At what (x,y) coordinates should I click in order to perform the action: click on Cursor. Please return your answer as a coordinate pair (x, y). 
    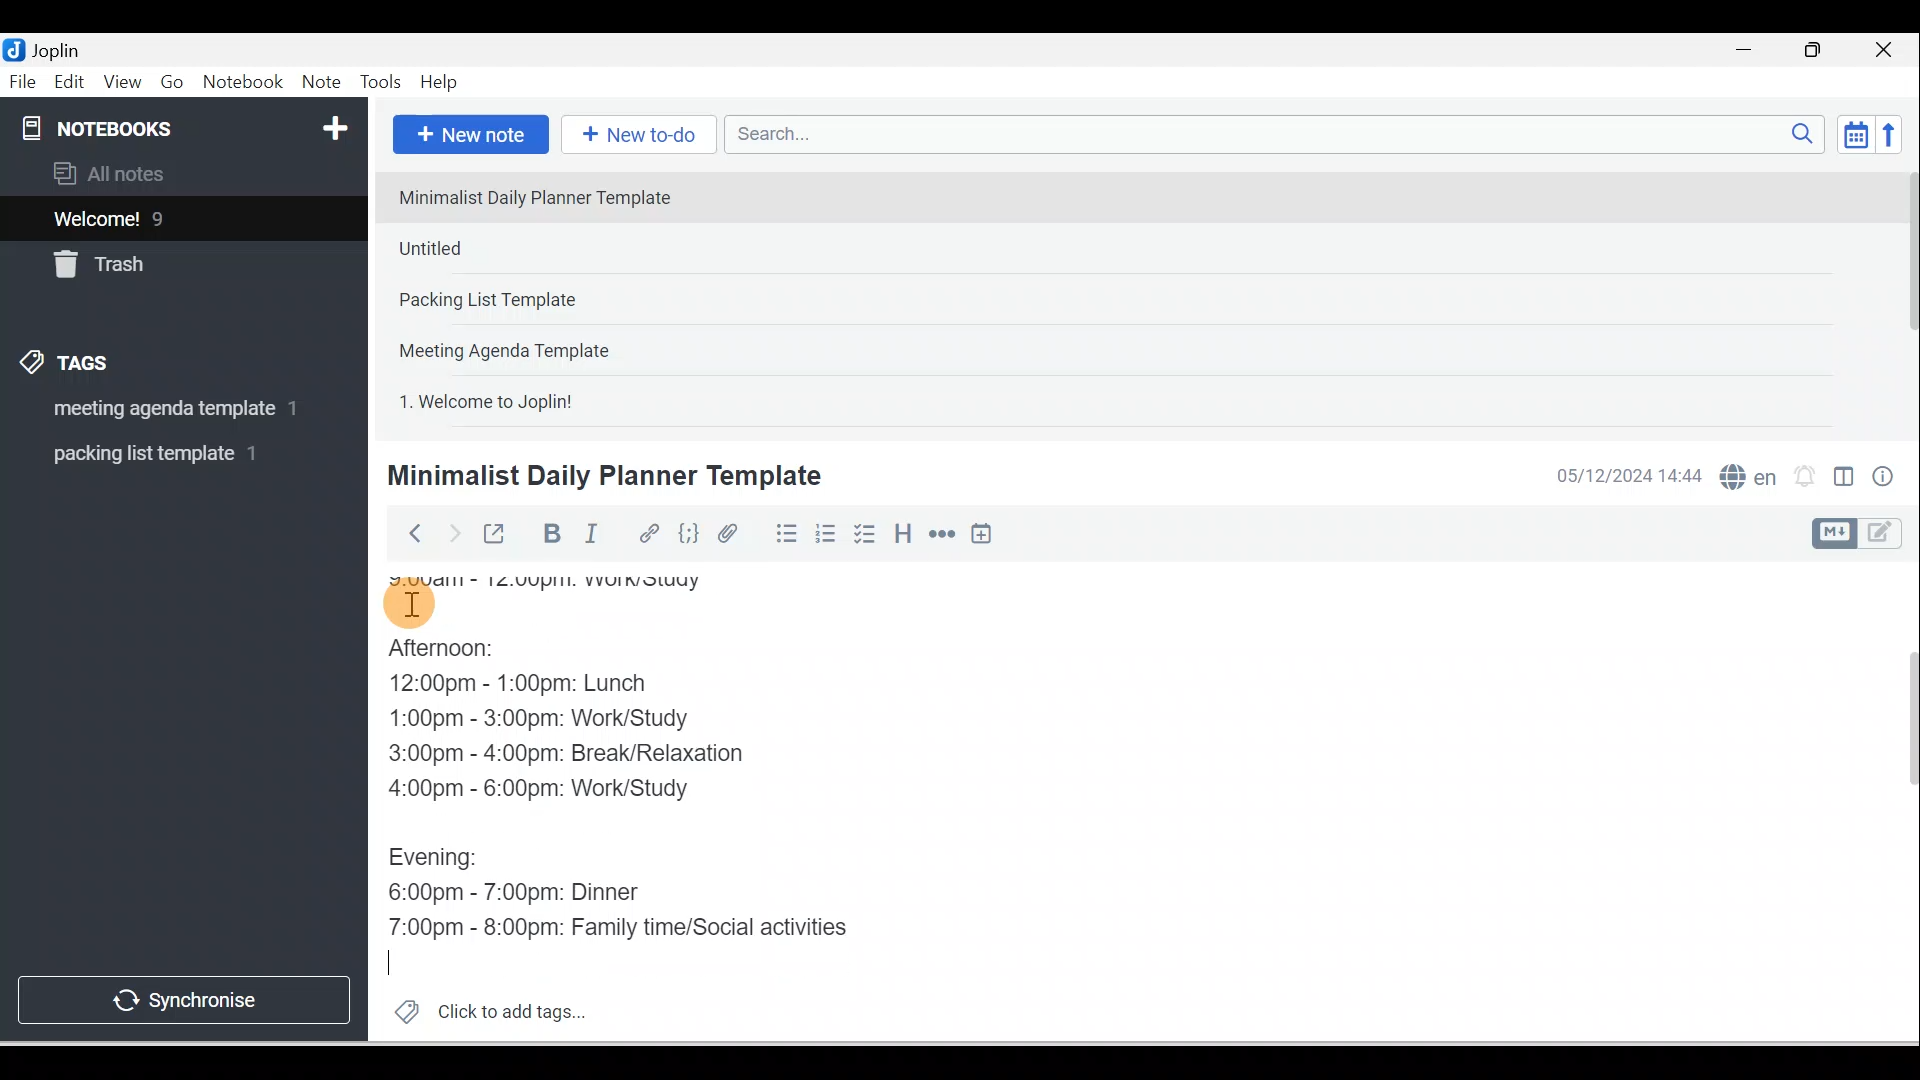
    Looking at the image, I should click on (410, 600).